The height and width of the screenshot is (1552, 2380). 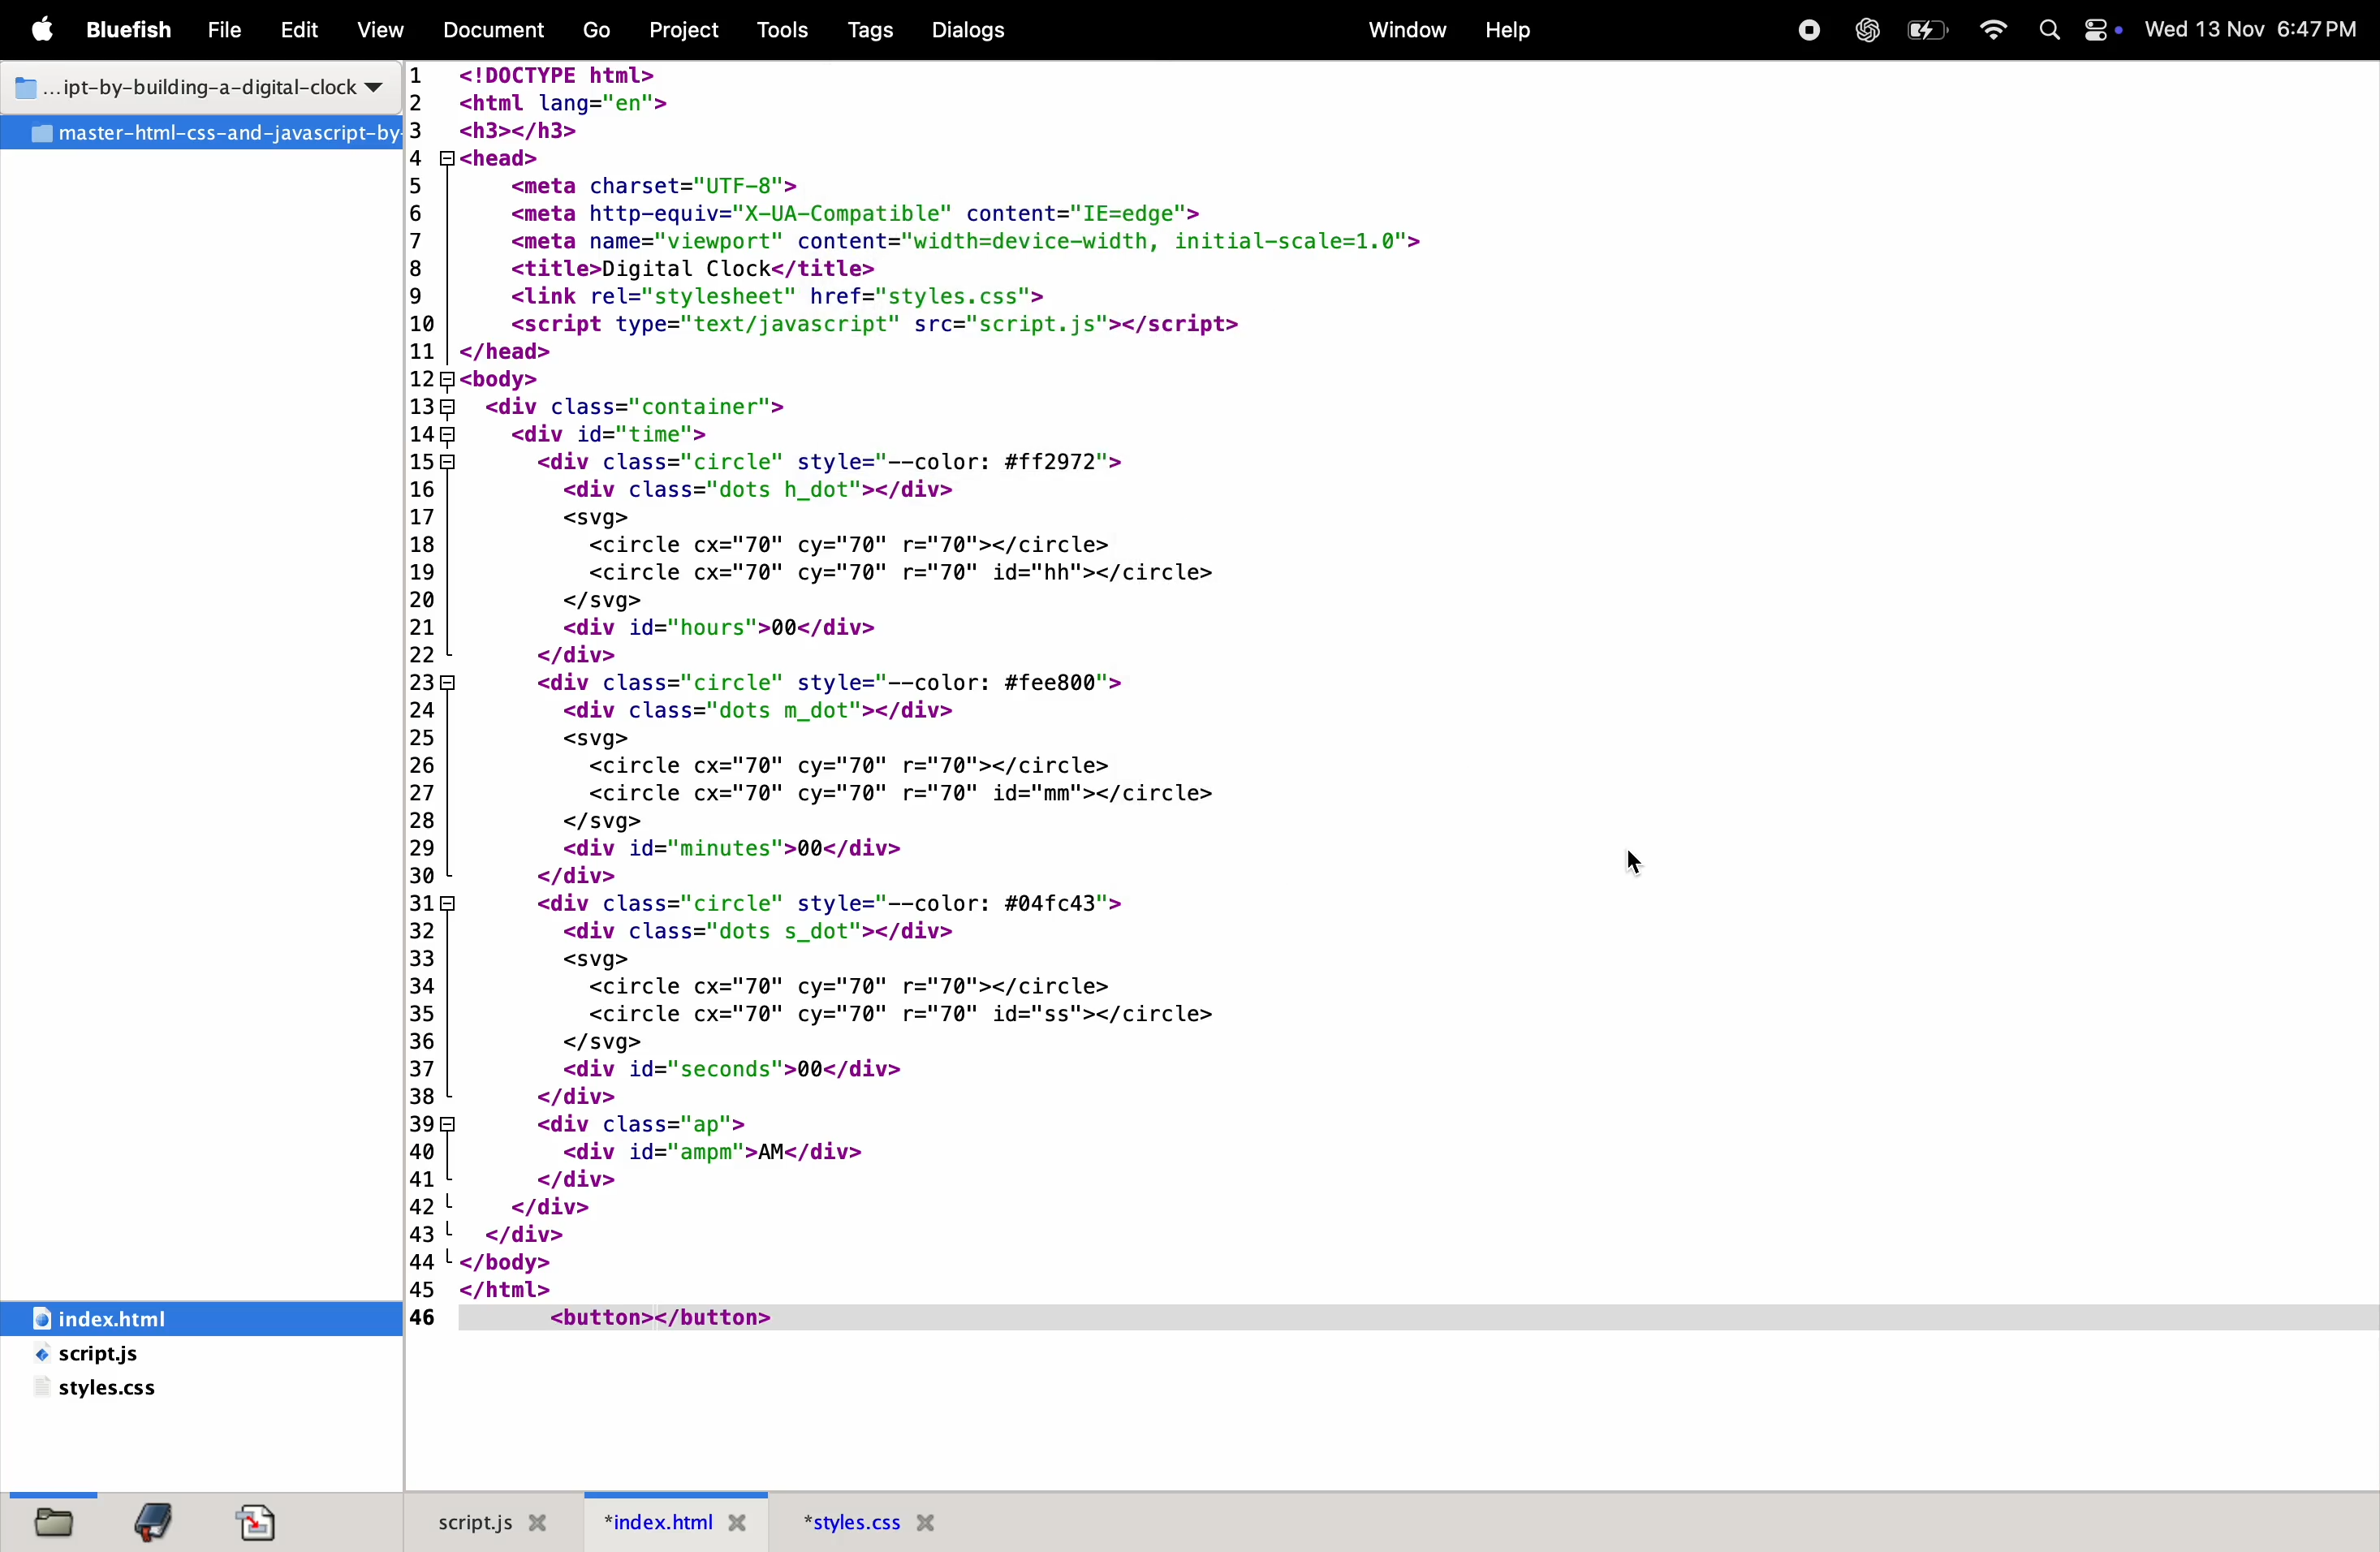 What do you see at coordinates (863, 33) in the screenshot?
I see `tags` at bounding box center [863, 33].